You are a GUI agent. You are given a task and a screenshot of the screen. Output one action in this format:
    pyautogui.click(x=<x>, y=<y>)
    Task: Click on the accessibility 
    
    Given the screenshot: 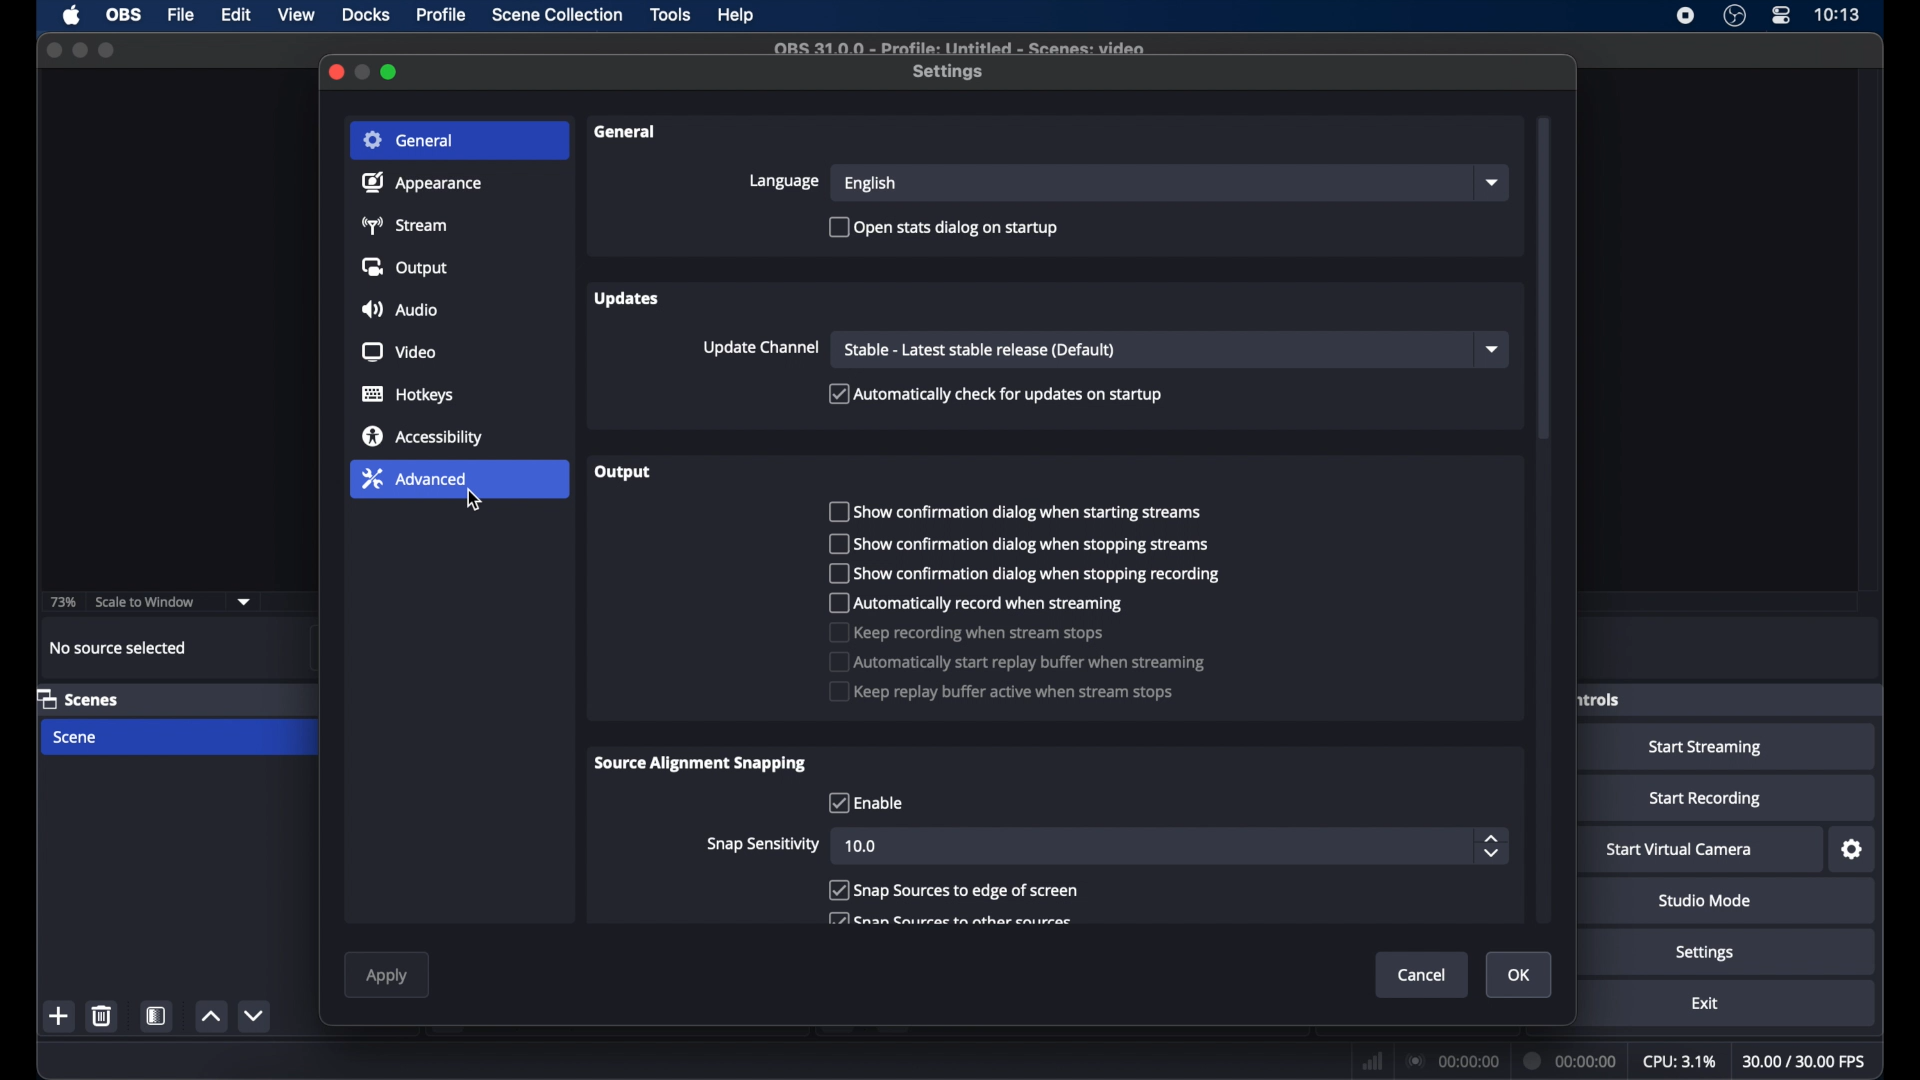 What is the action you would take?
    pyautogui.click(x=424, y=435)
    